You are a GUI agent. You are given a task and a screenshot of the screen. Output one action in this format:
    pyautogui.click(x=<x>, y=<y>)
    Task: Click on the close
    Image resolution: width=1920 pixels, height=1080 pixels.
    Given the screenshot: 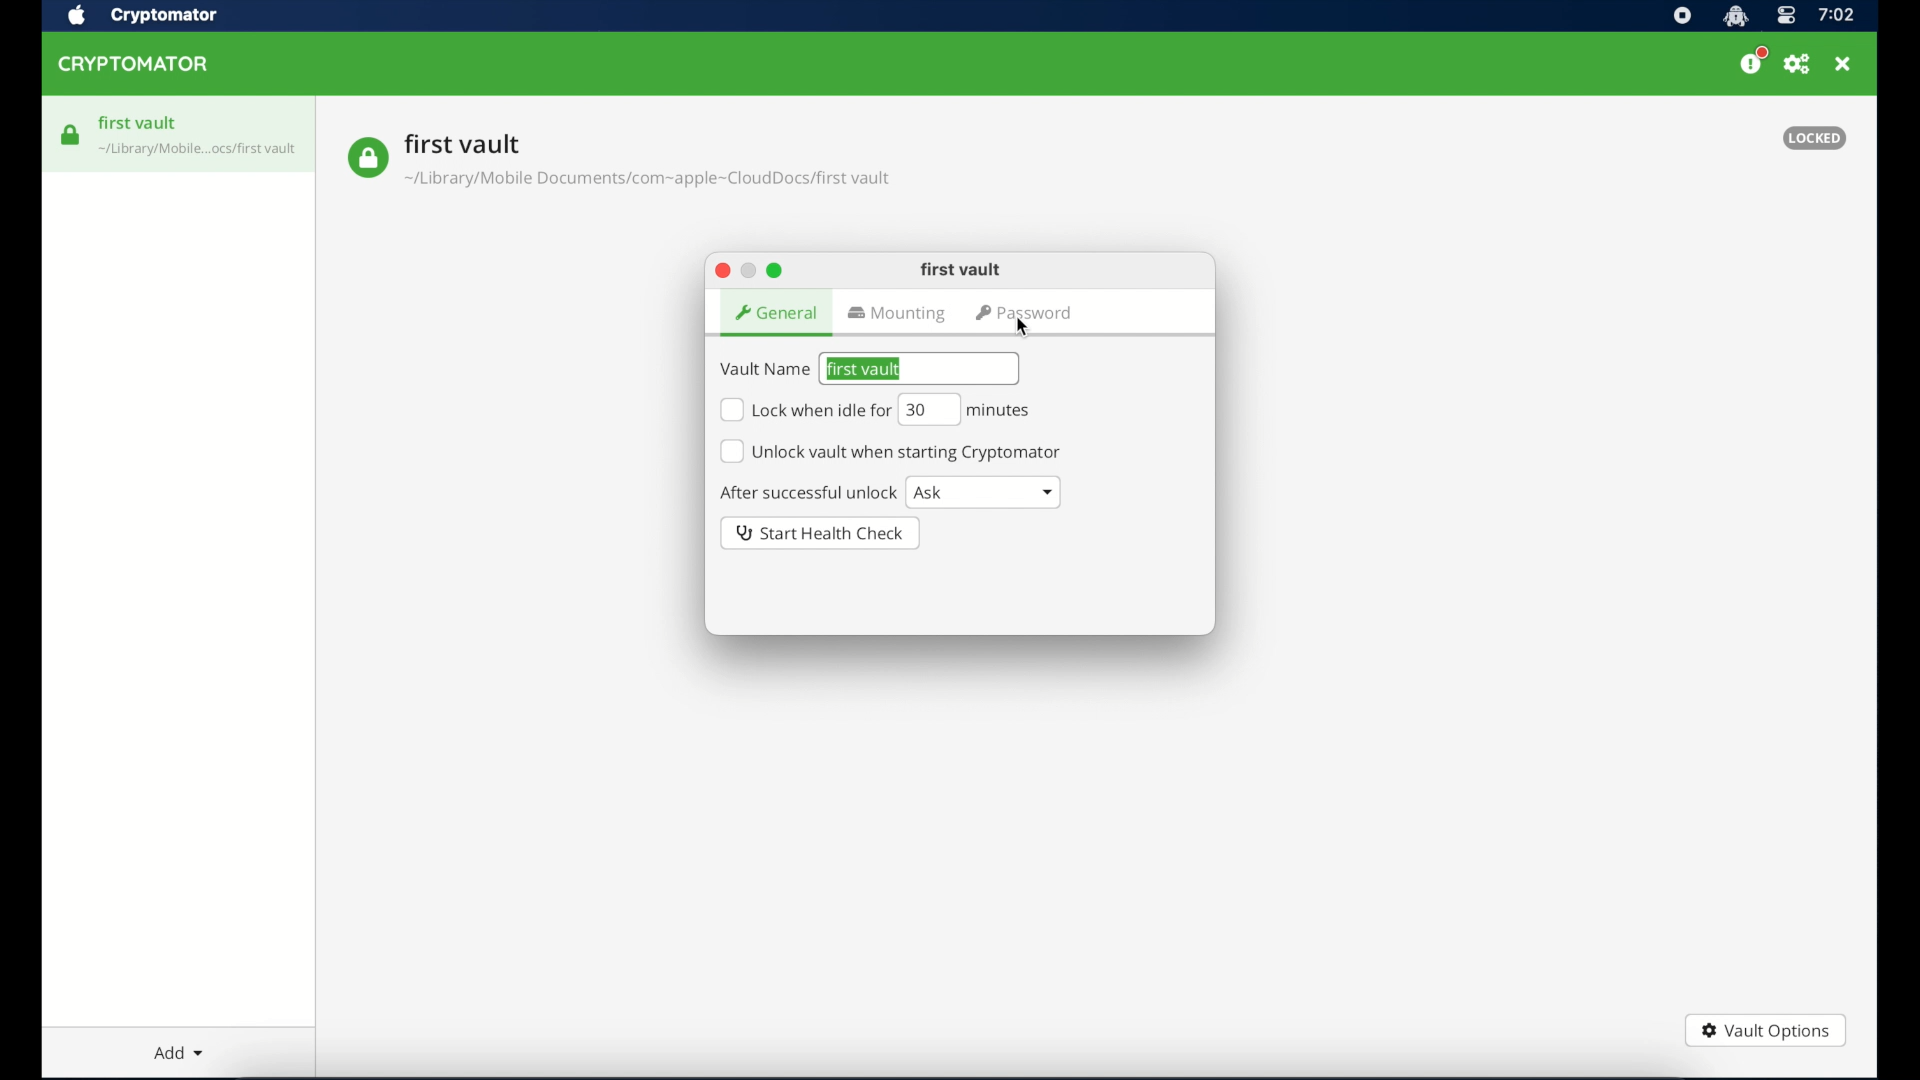 What is the action you would take?
    pyautogui.click(x=1843, y=64)
    